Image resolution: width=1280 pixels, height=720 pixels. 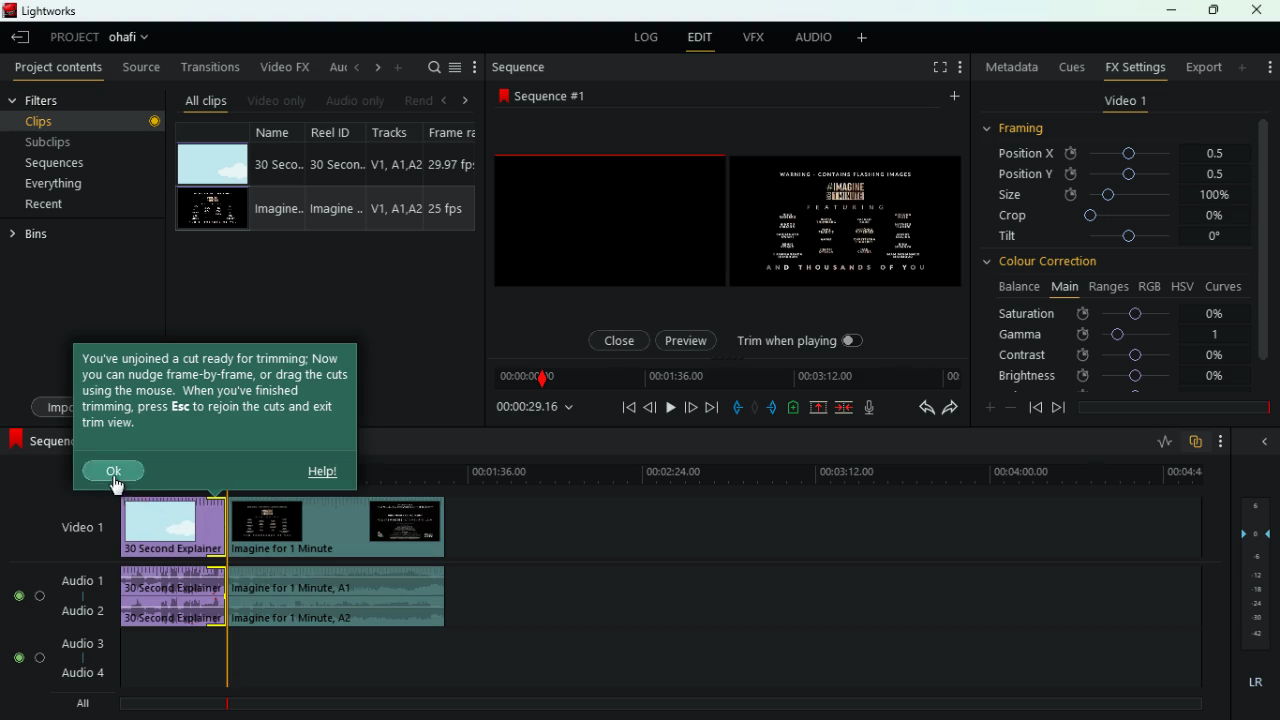 I want to click on time, so click(x=535, y=408).